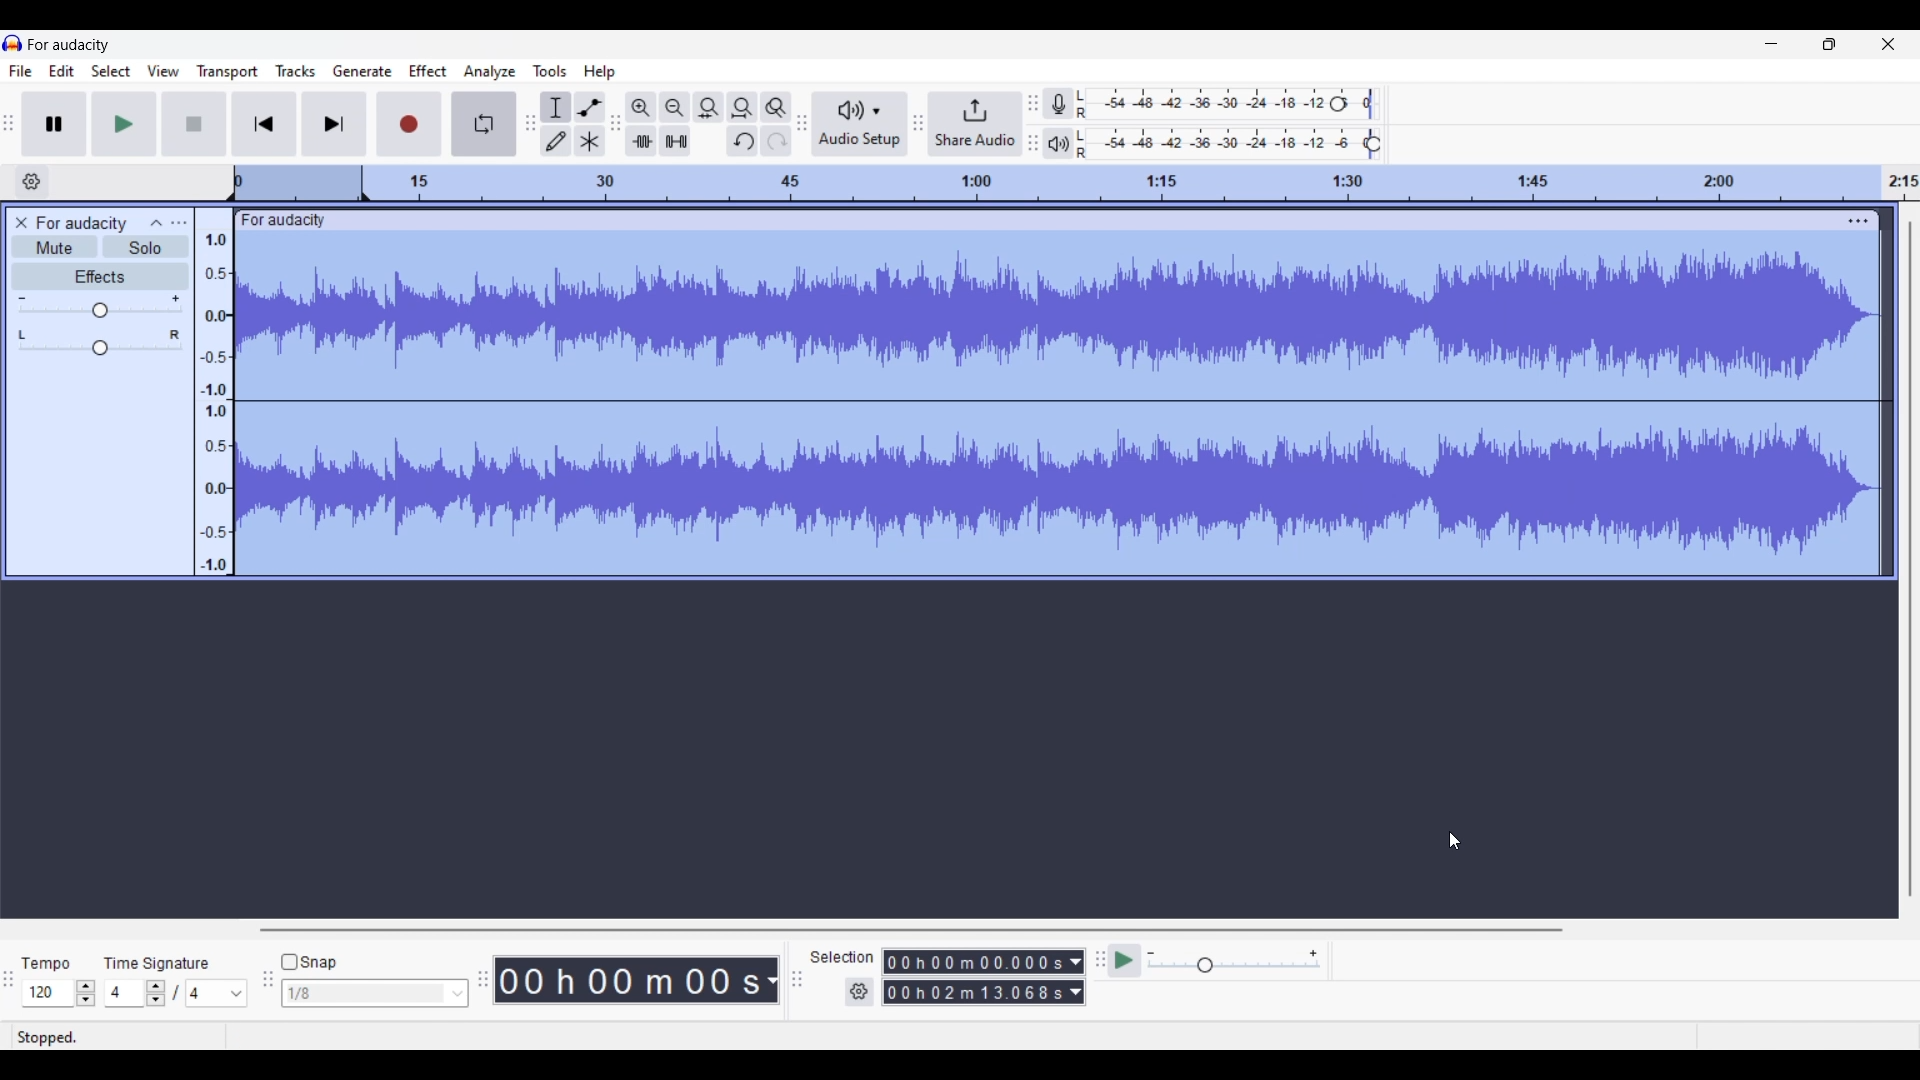  I want to click on Undo, so click(742, 140).